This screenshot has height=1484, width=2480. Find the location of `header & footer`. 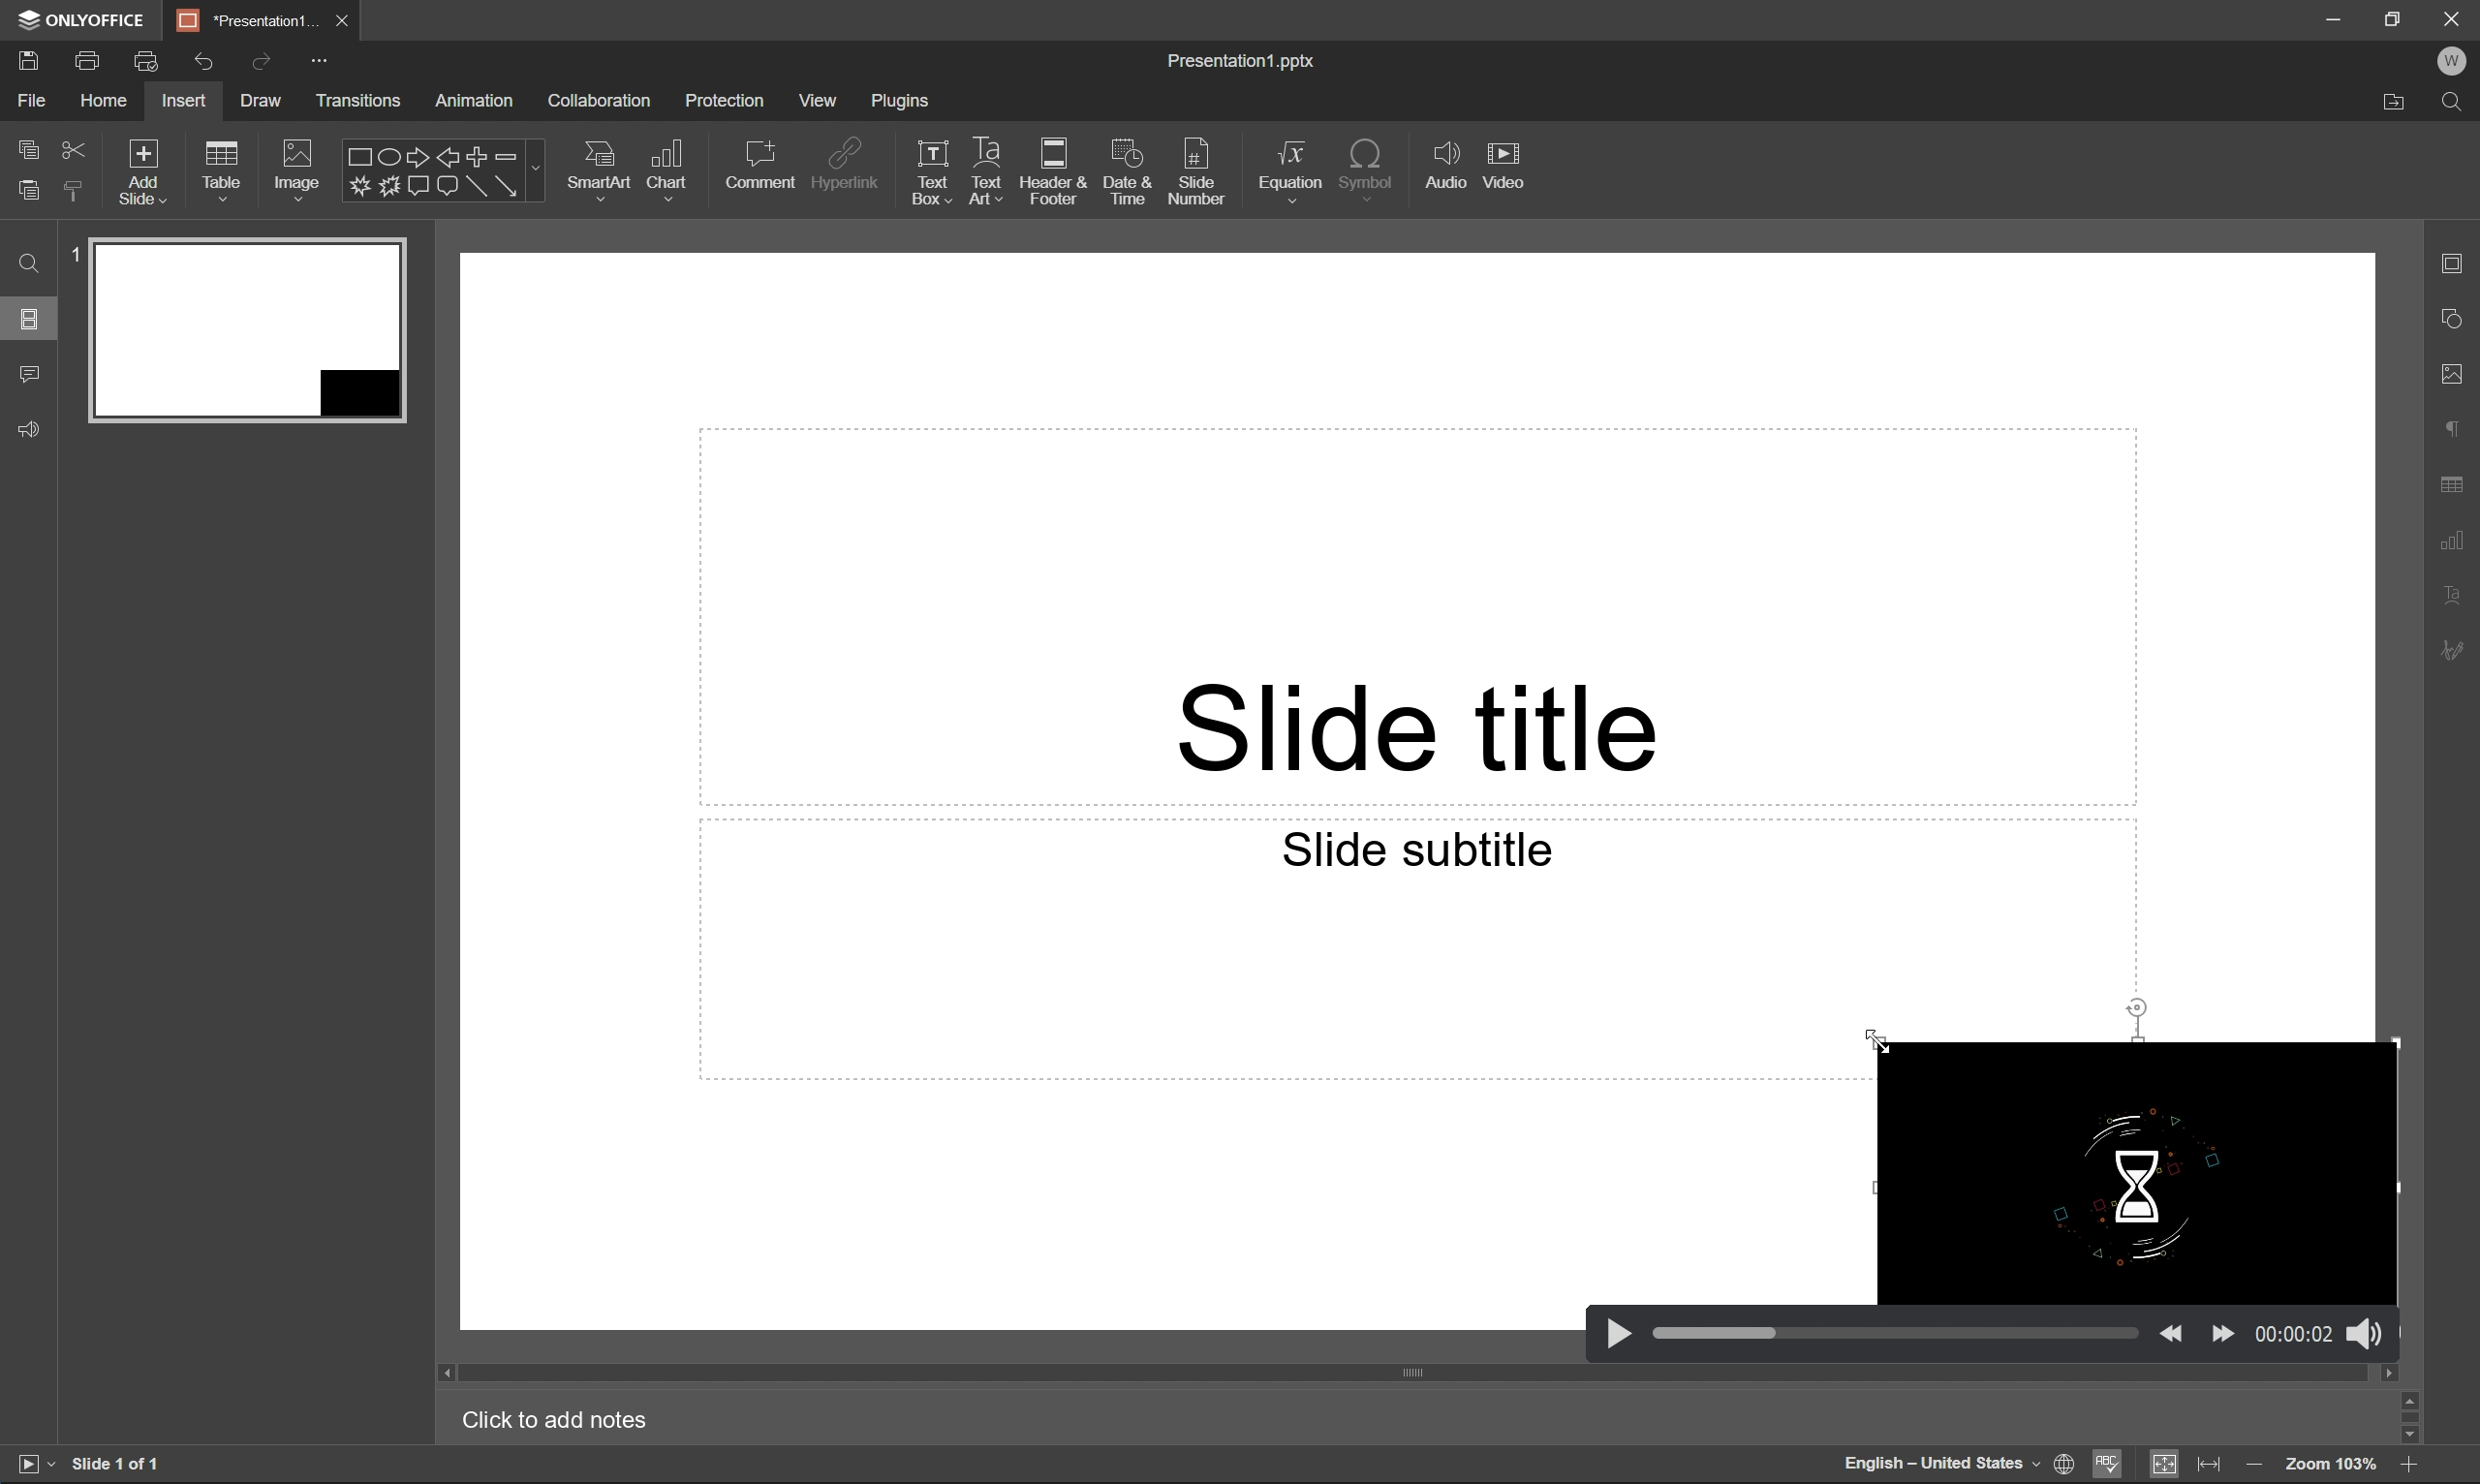

header & footer is located at coordinates (1054, 173).